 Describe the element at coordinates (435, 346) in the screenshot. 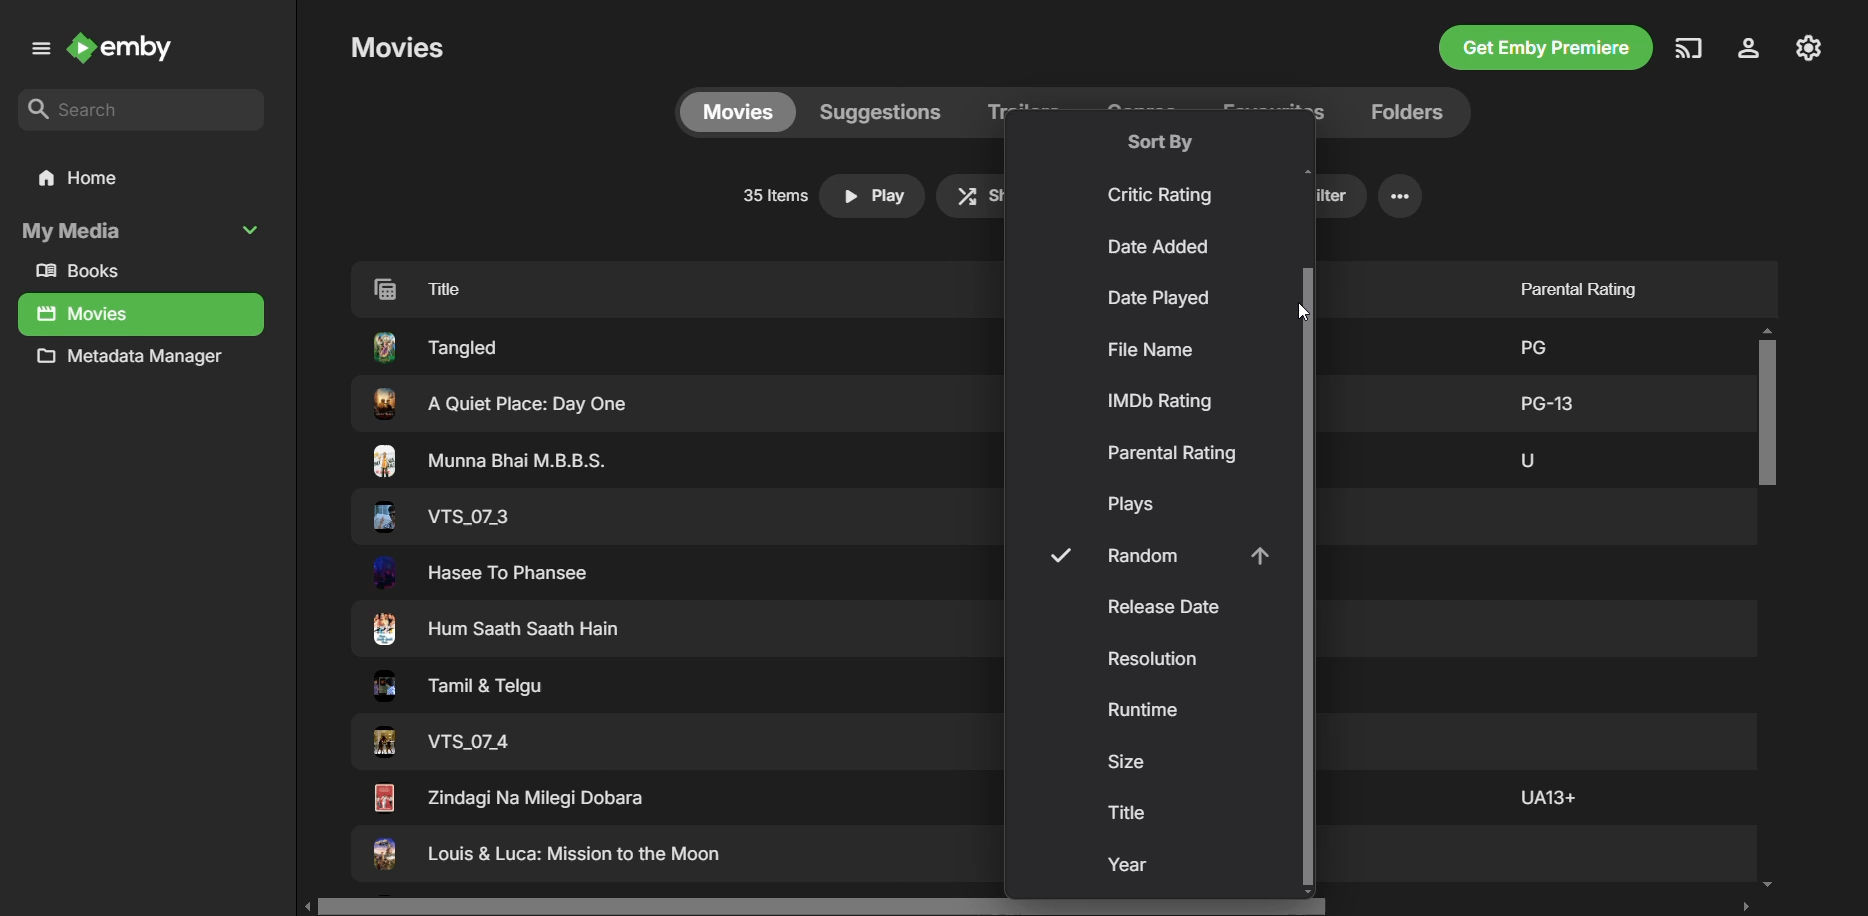

I see `` at that location.